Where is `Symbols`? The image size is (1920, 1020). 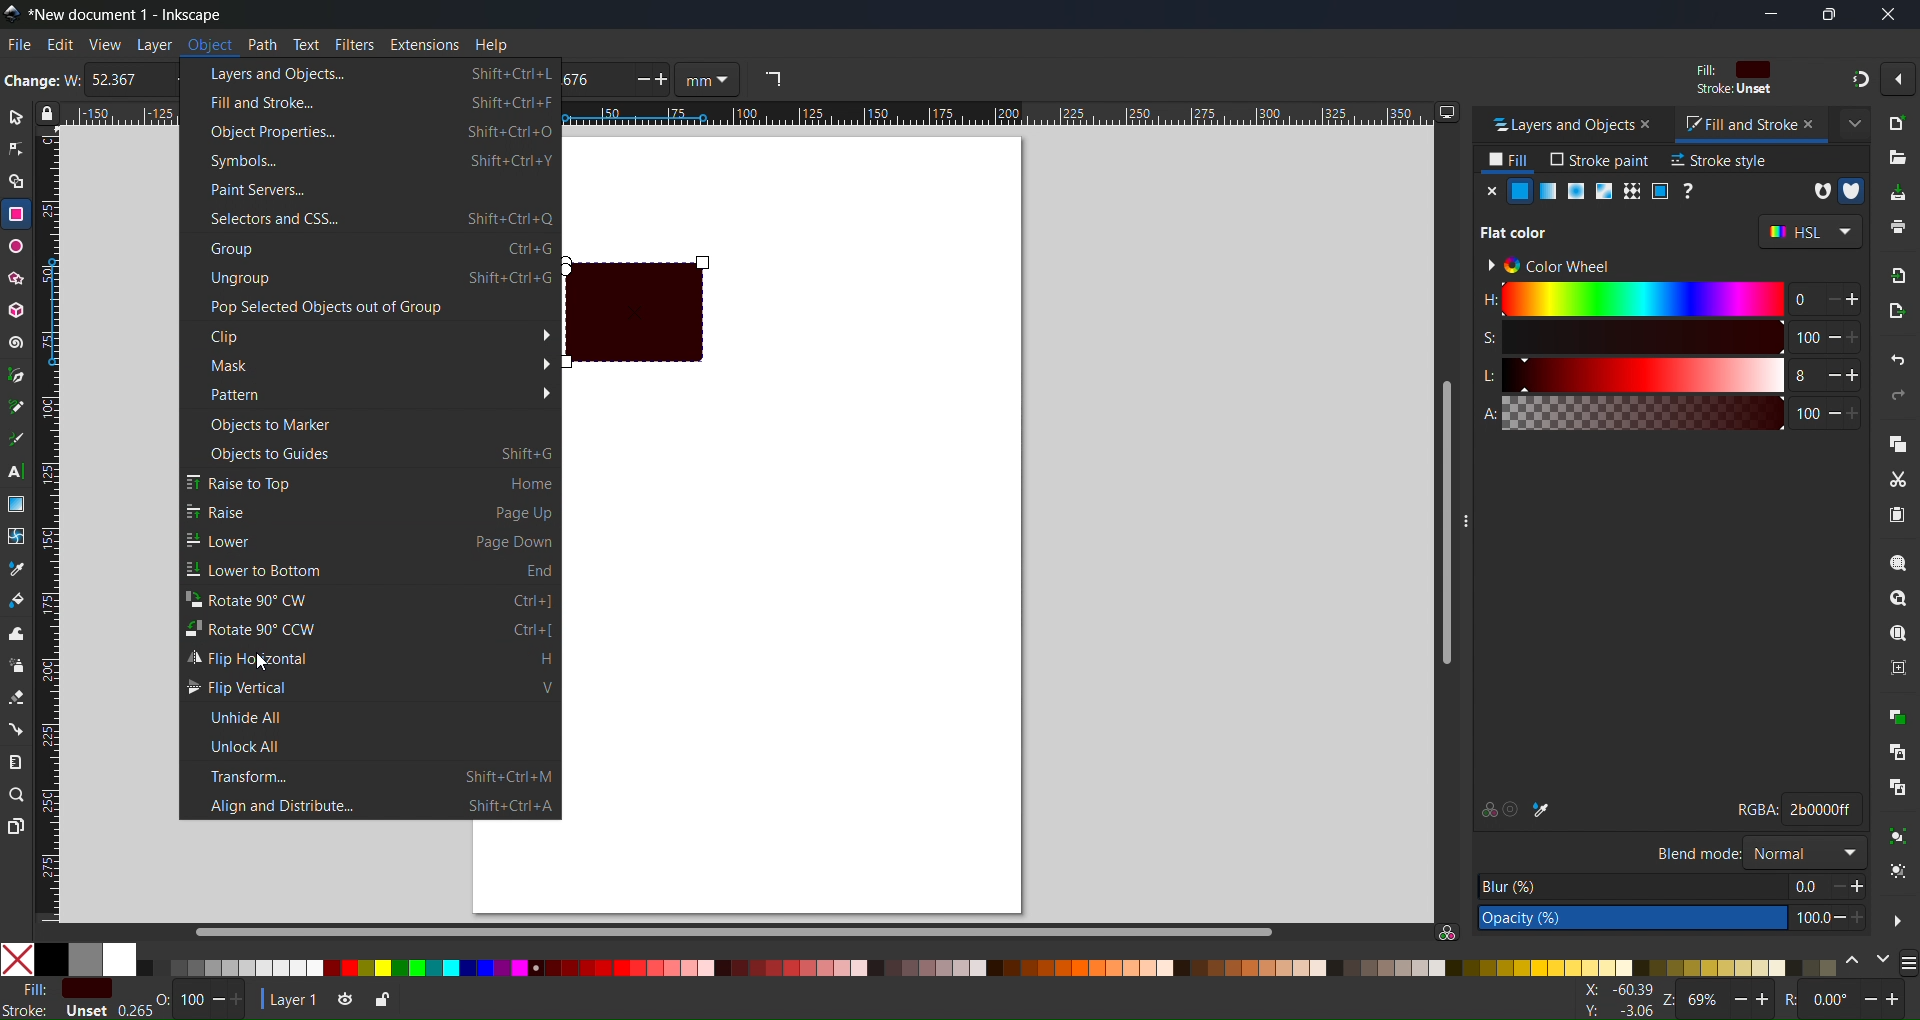
Symbols is located at coordinates (370, 162).